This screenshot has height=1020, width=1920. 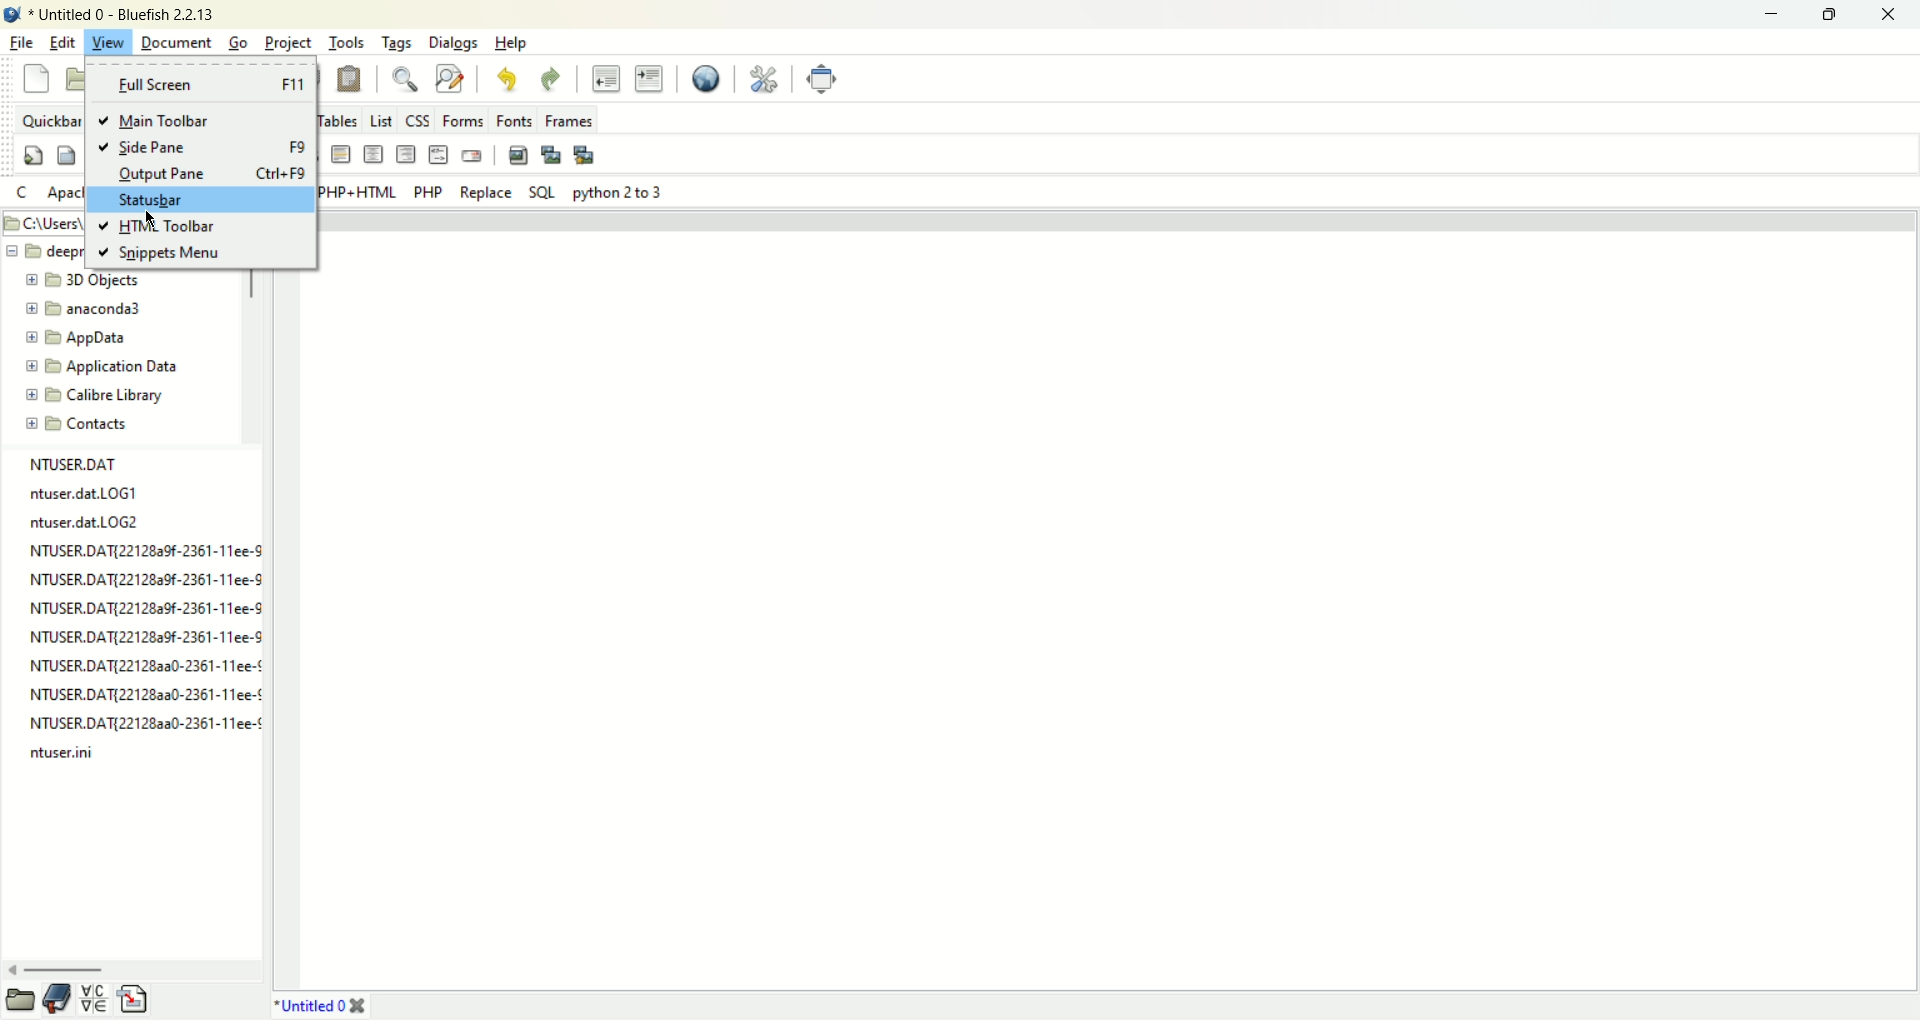 What do you see at coordinates (146, 579) in the screenshot?
I see `NTUSER.DAT{22128a9f-2361-11ee-9` at bounding box center [146, 579].